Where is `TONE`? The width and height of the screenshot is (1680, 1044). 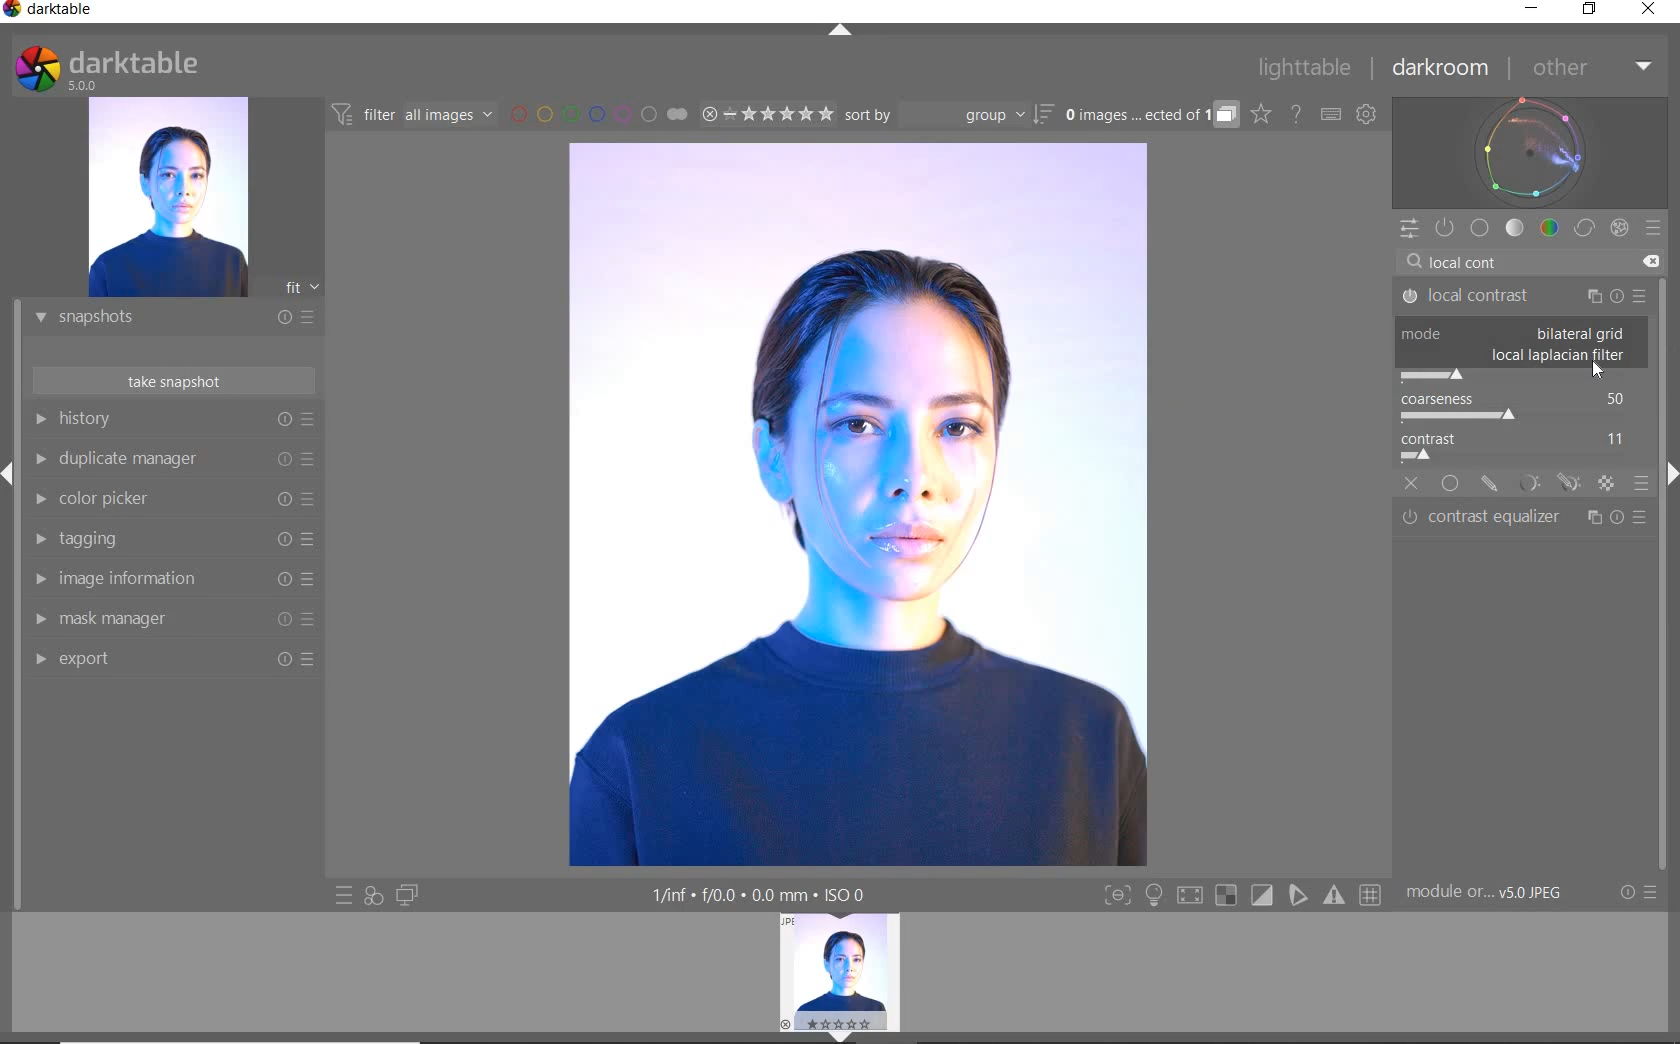 TONE is located at coordinates (1516, 228).